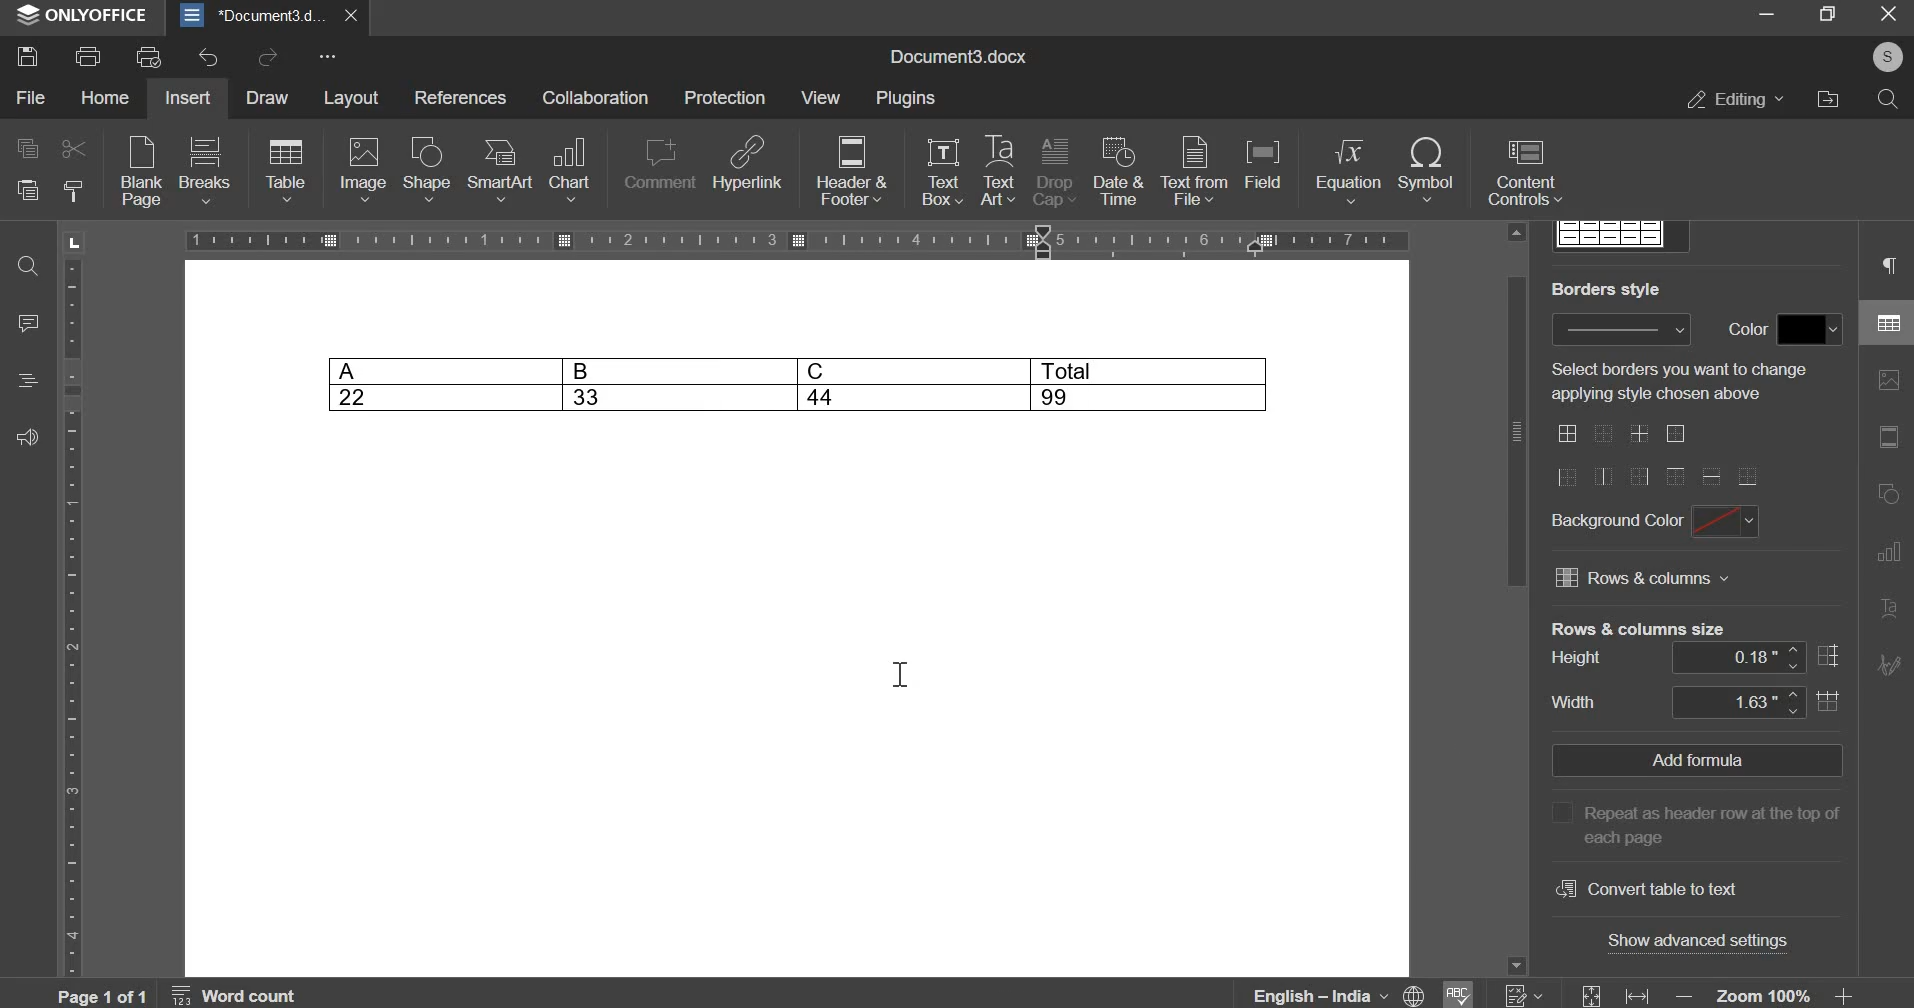  What do you see at coordinates (1637, 994) in the screenshot?
I see `fit to width` at bounding box center [1637, 994].